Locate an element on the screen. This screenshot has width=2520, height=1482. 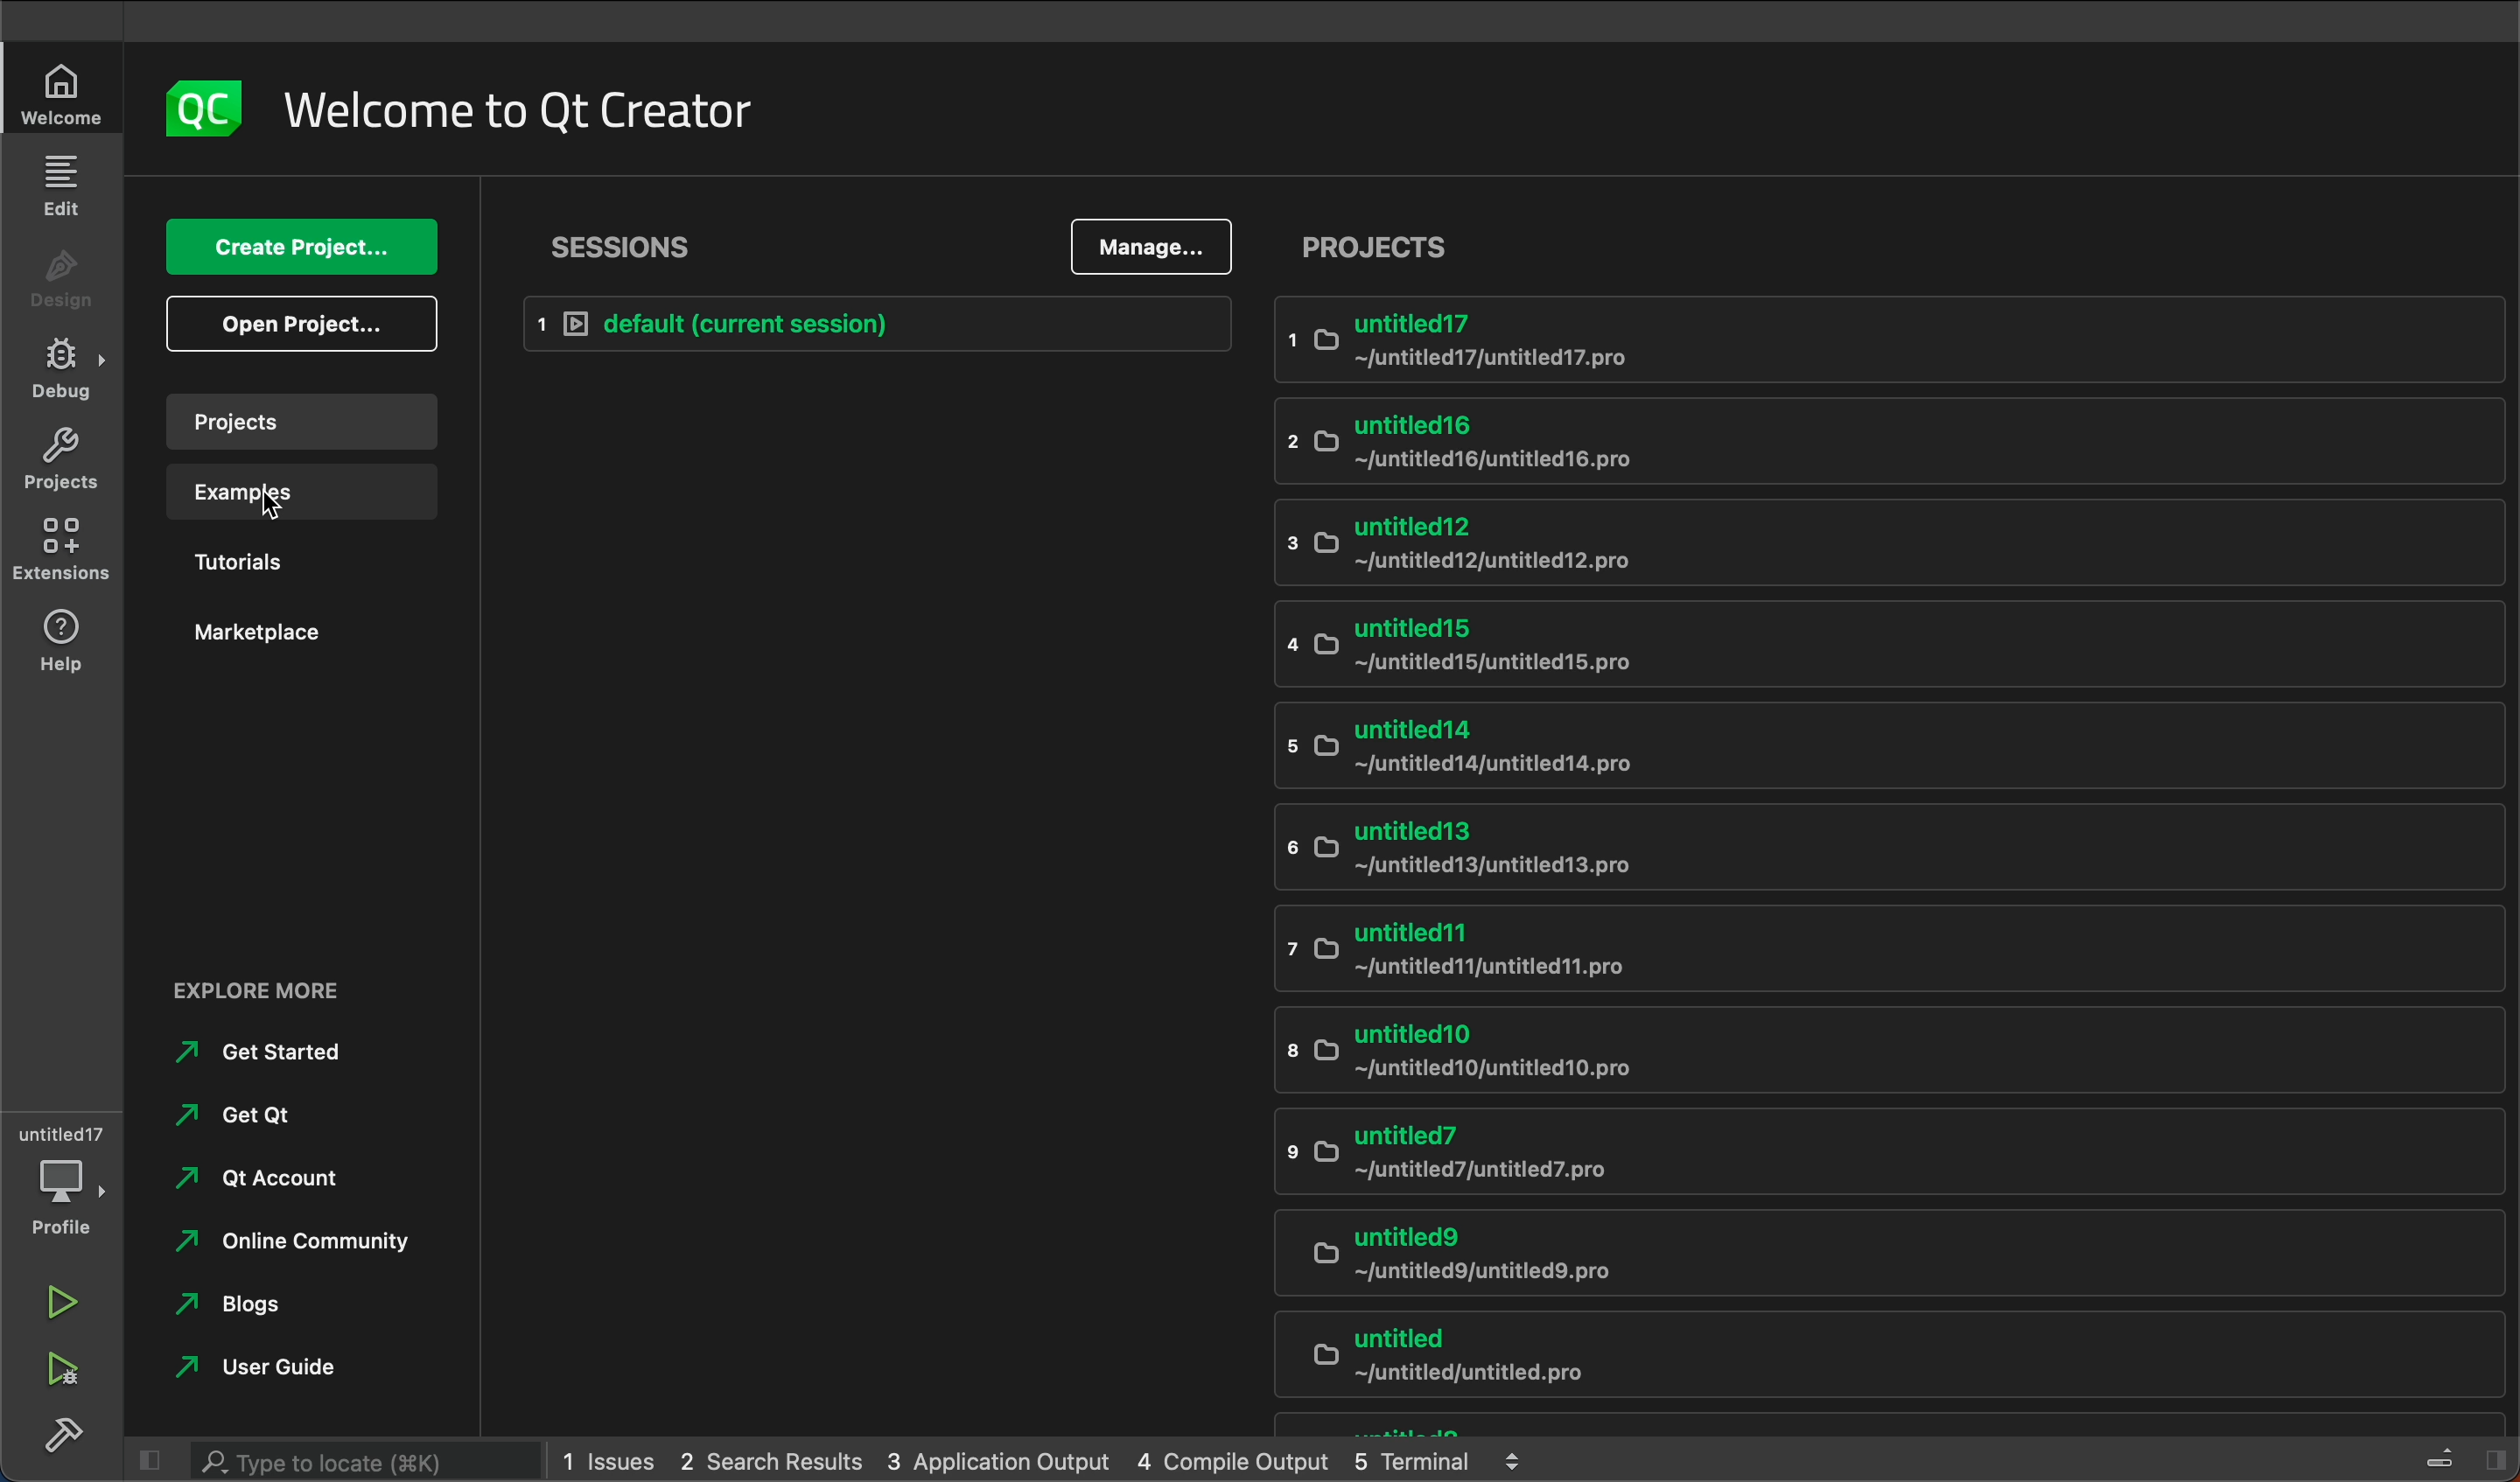
untitled11 is located at coordinates (1872, 948).